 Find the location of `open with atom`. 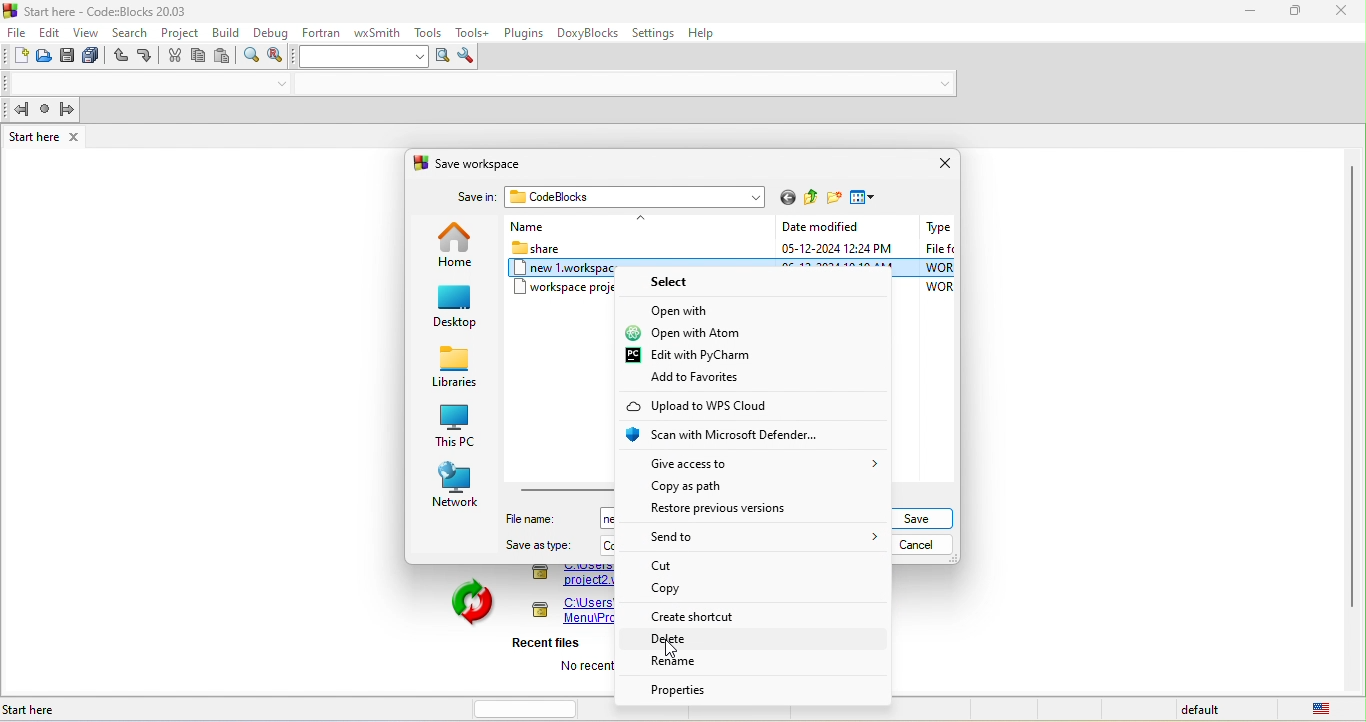

open with atom is located at coordinates (690, 331).